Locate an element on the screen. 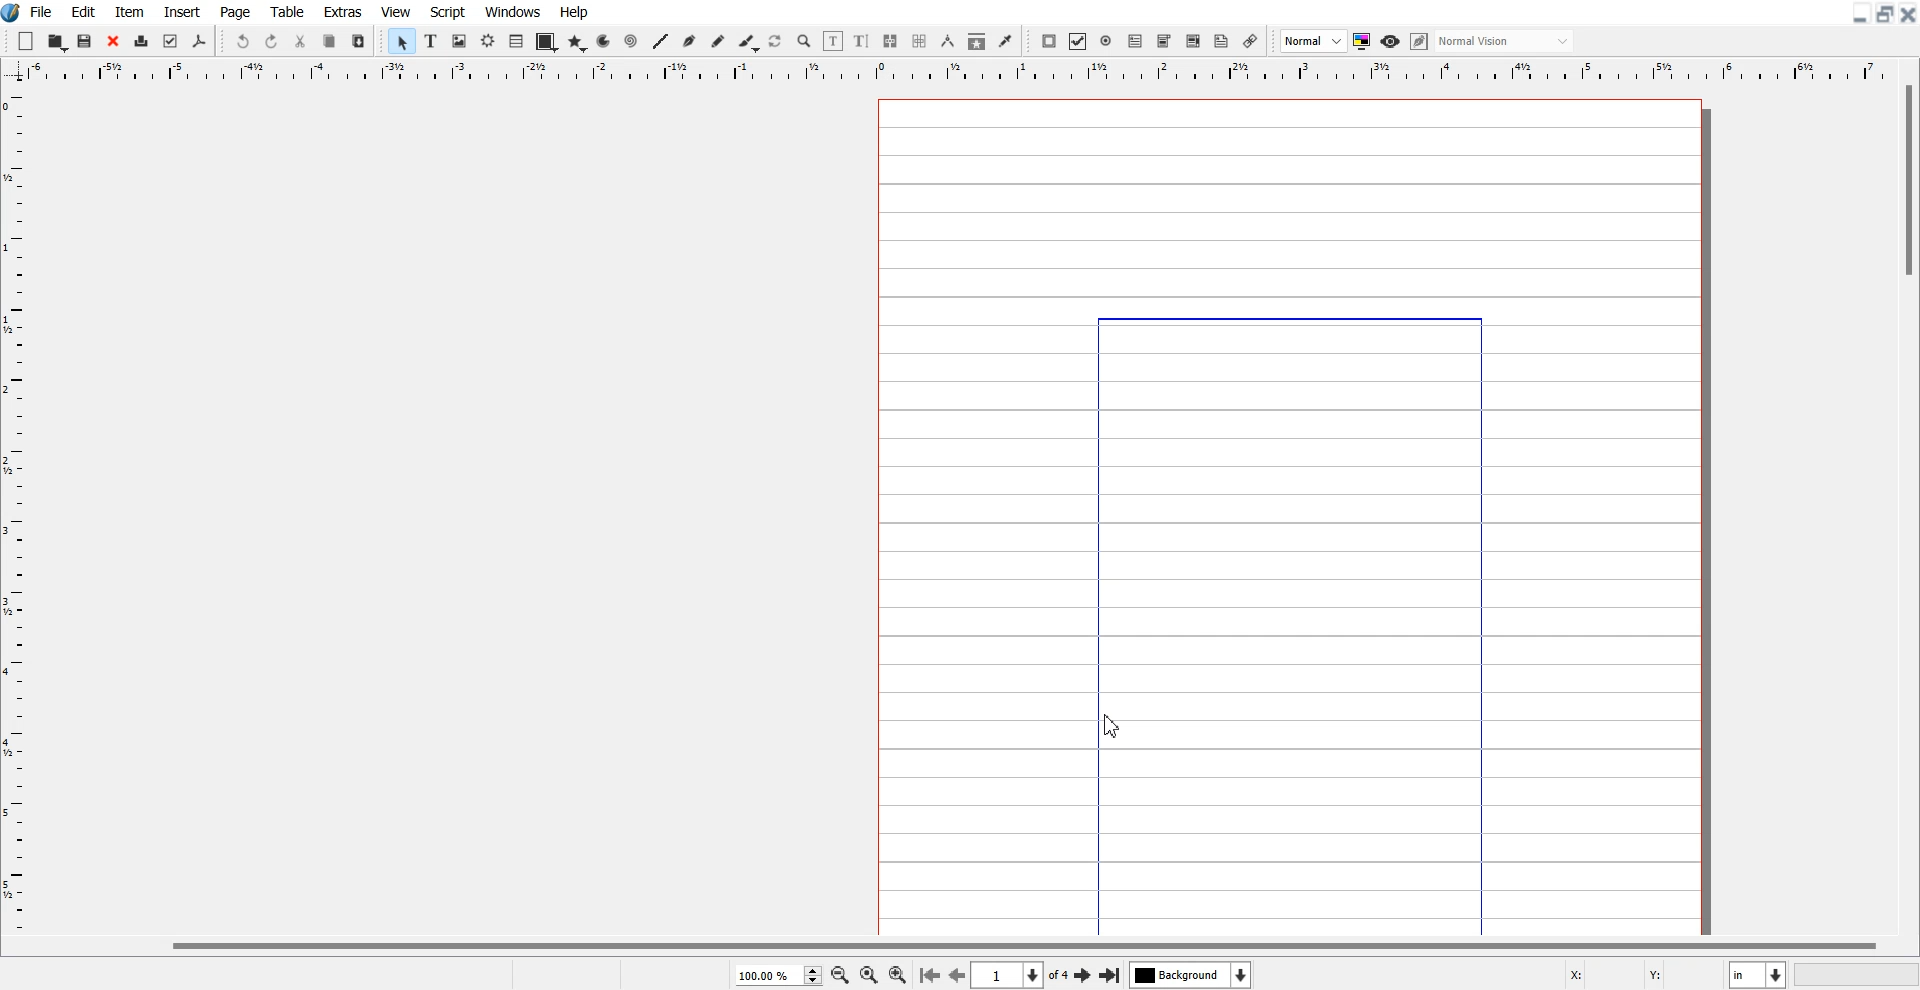 The height and width of the screenshot is (990, 1920). File is located at coordinates (43, 12).